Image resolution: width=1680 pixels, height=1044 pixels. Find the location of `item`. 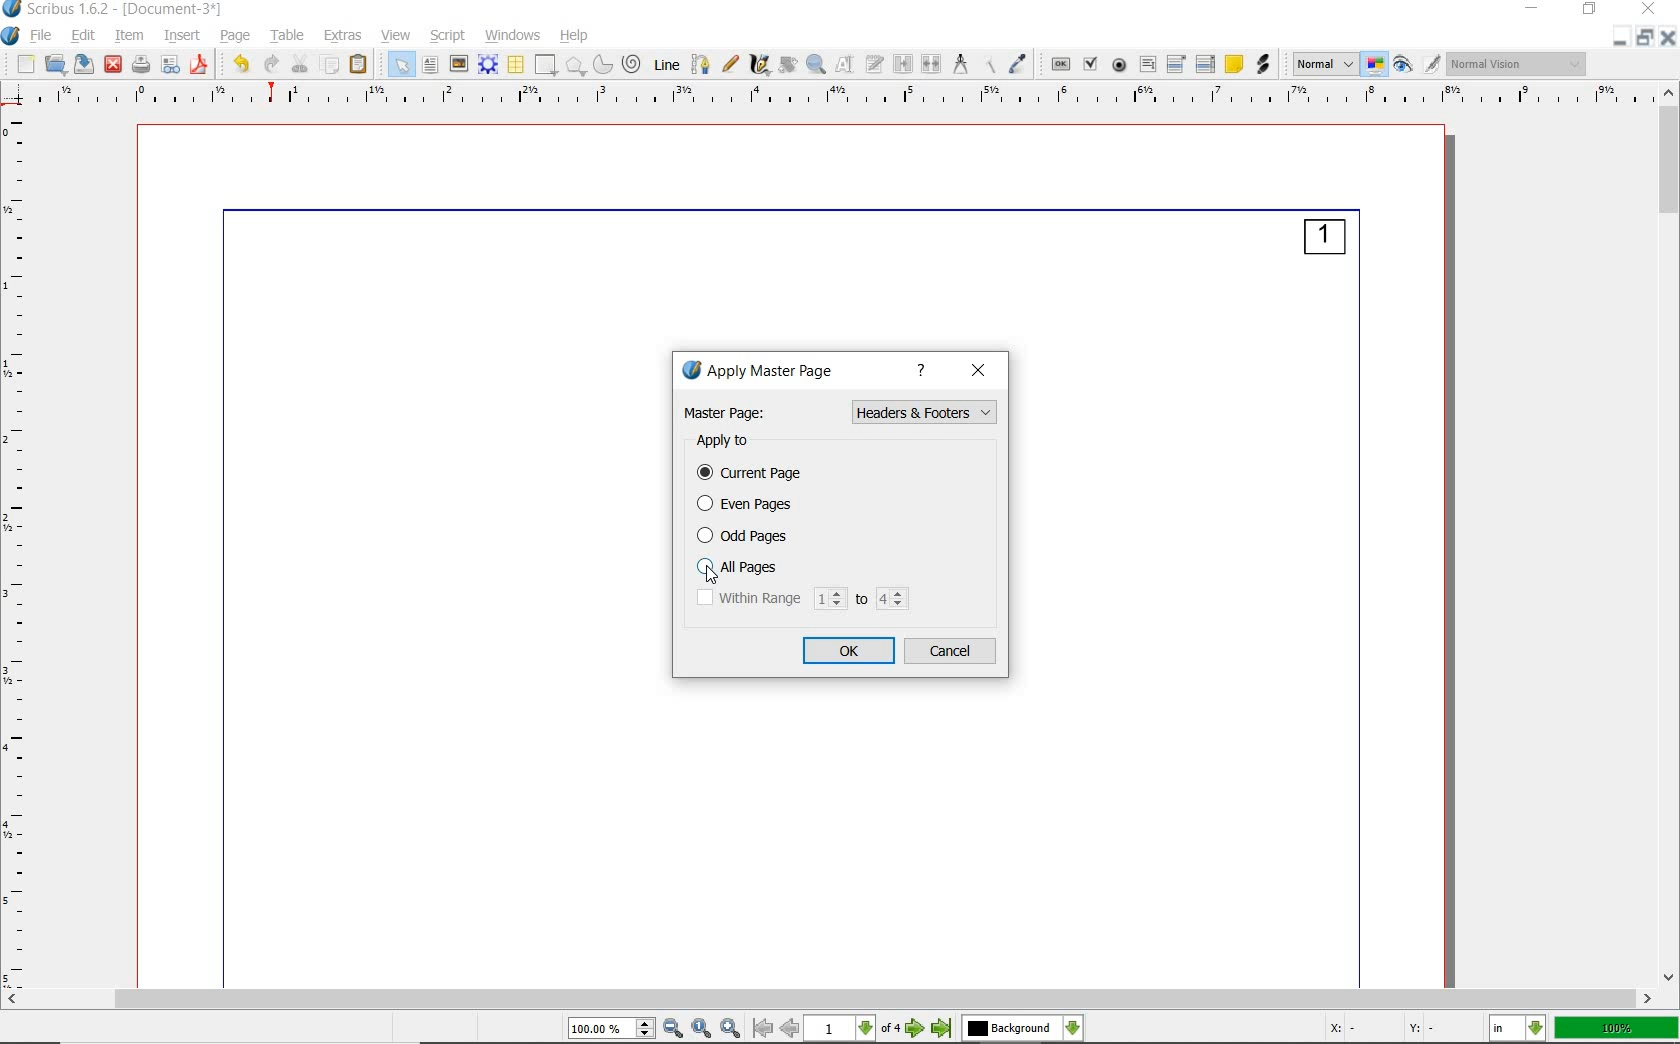

item is located at coordinates (129, 36).